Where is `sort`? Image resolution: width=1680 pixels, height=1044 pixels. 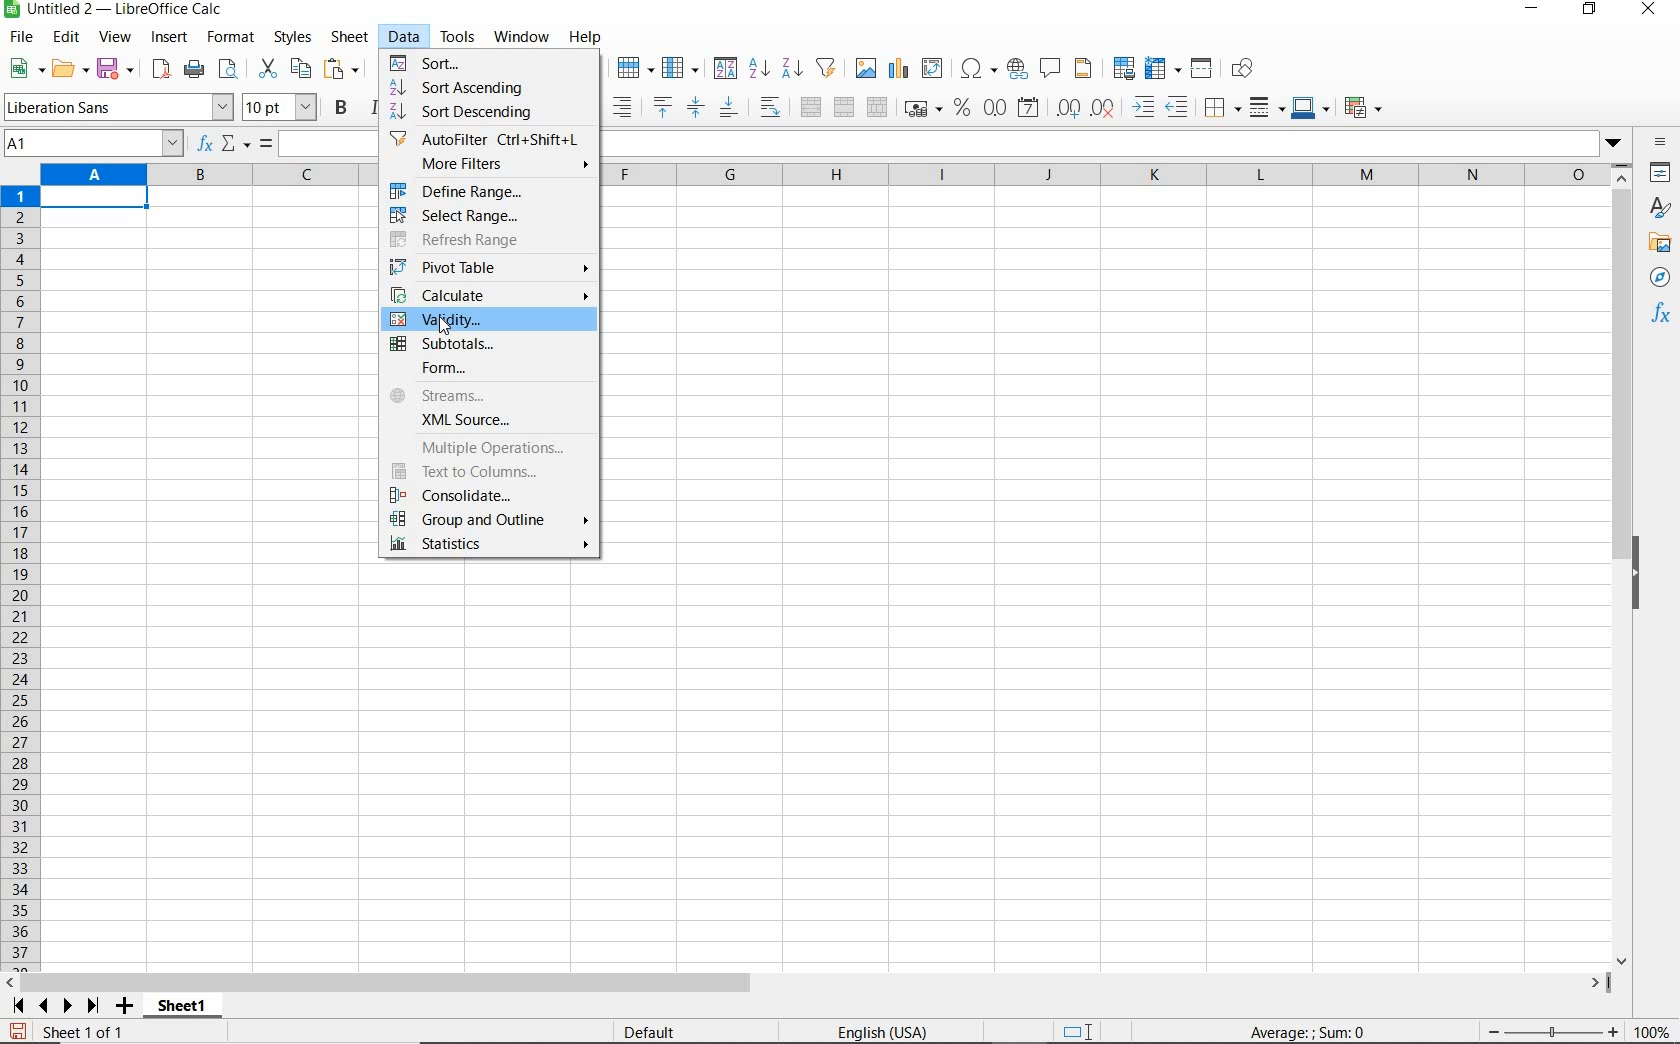 sort is located at coordinates (725, 70).